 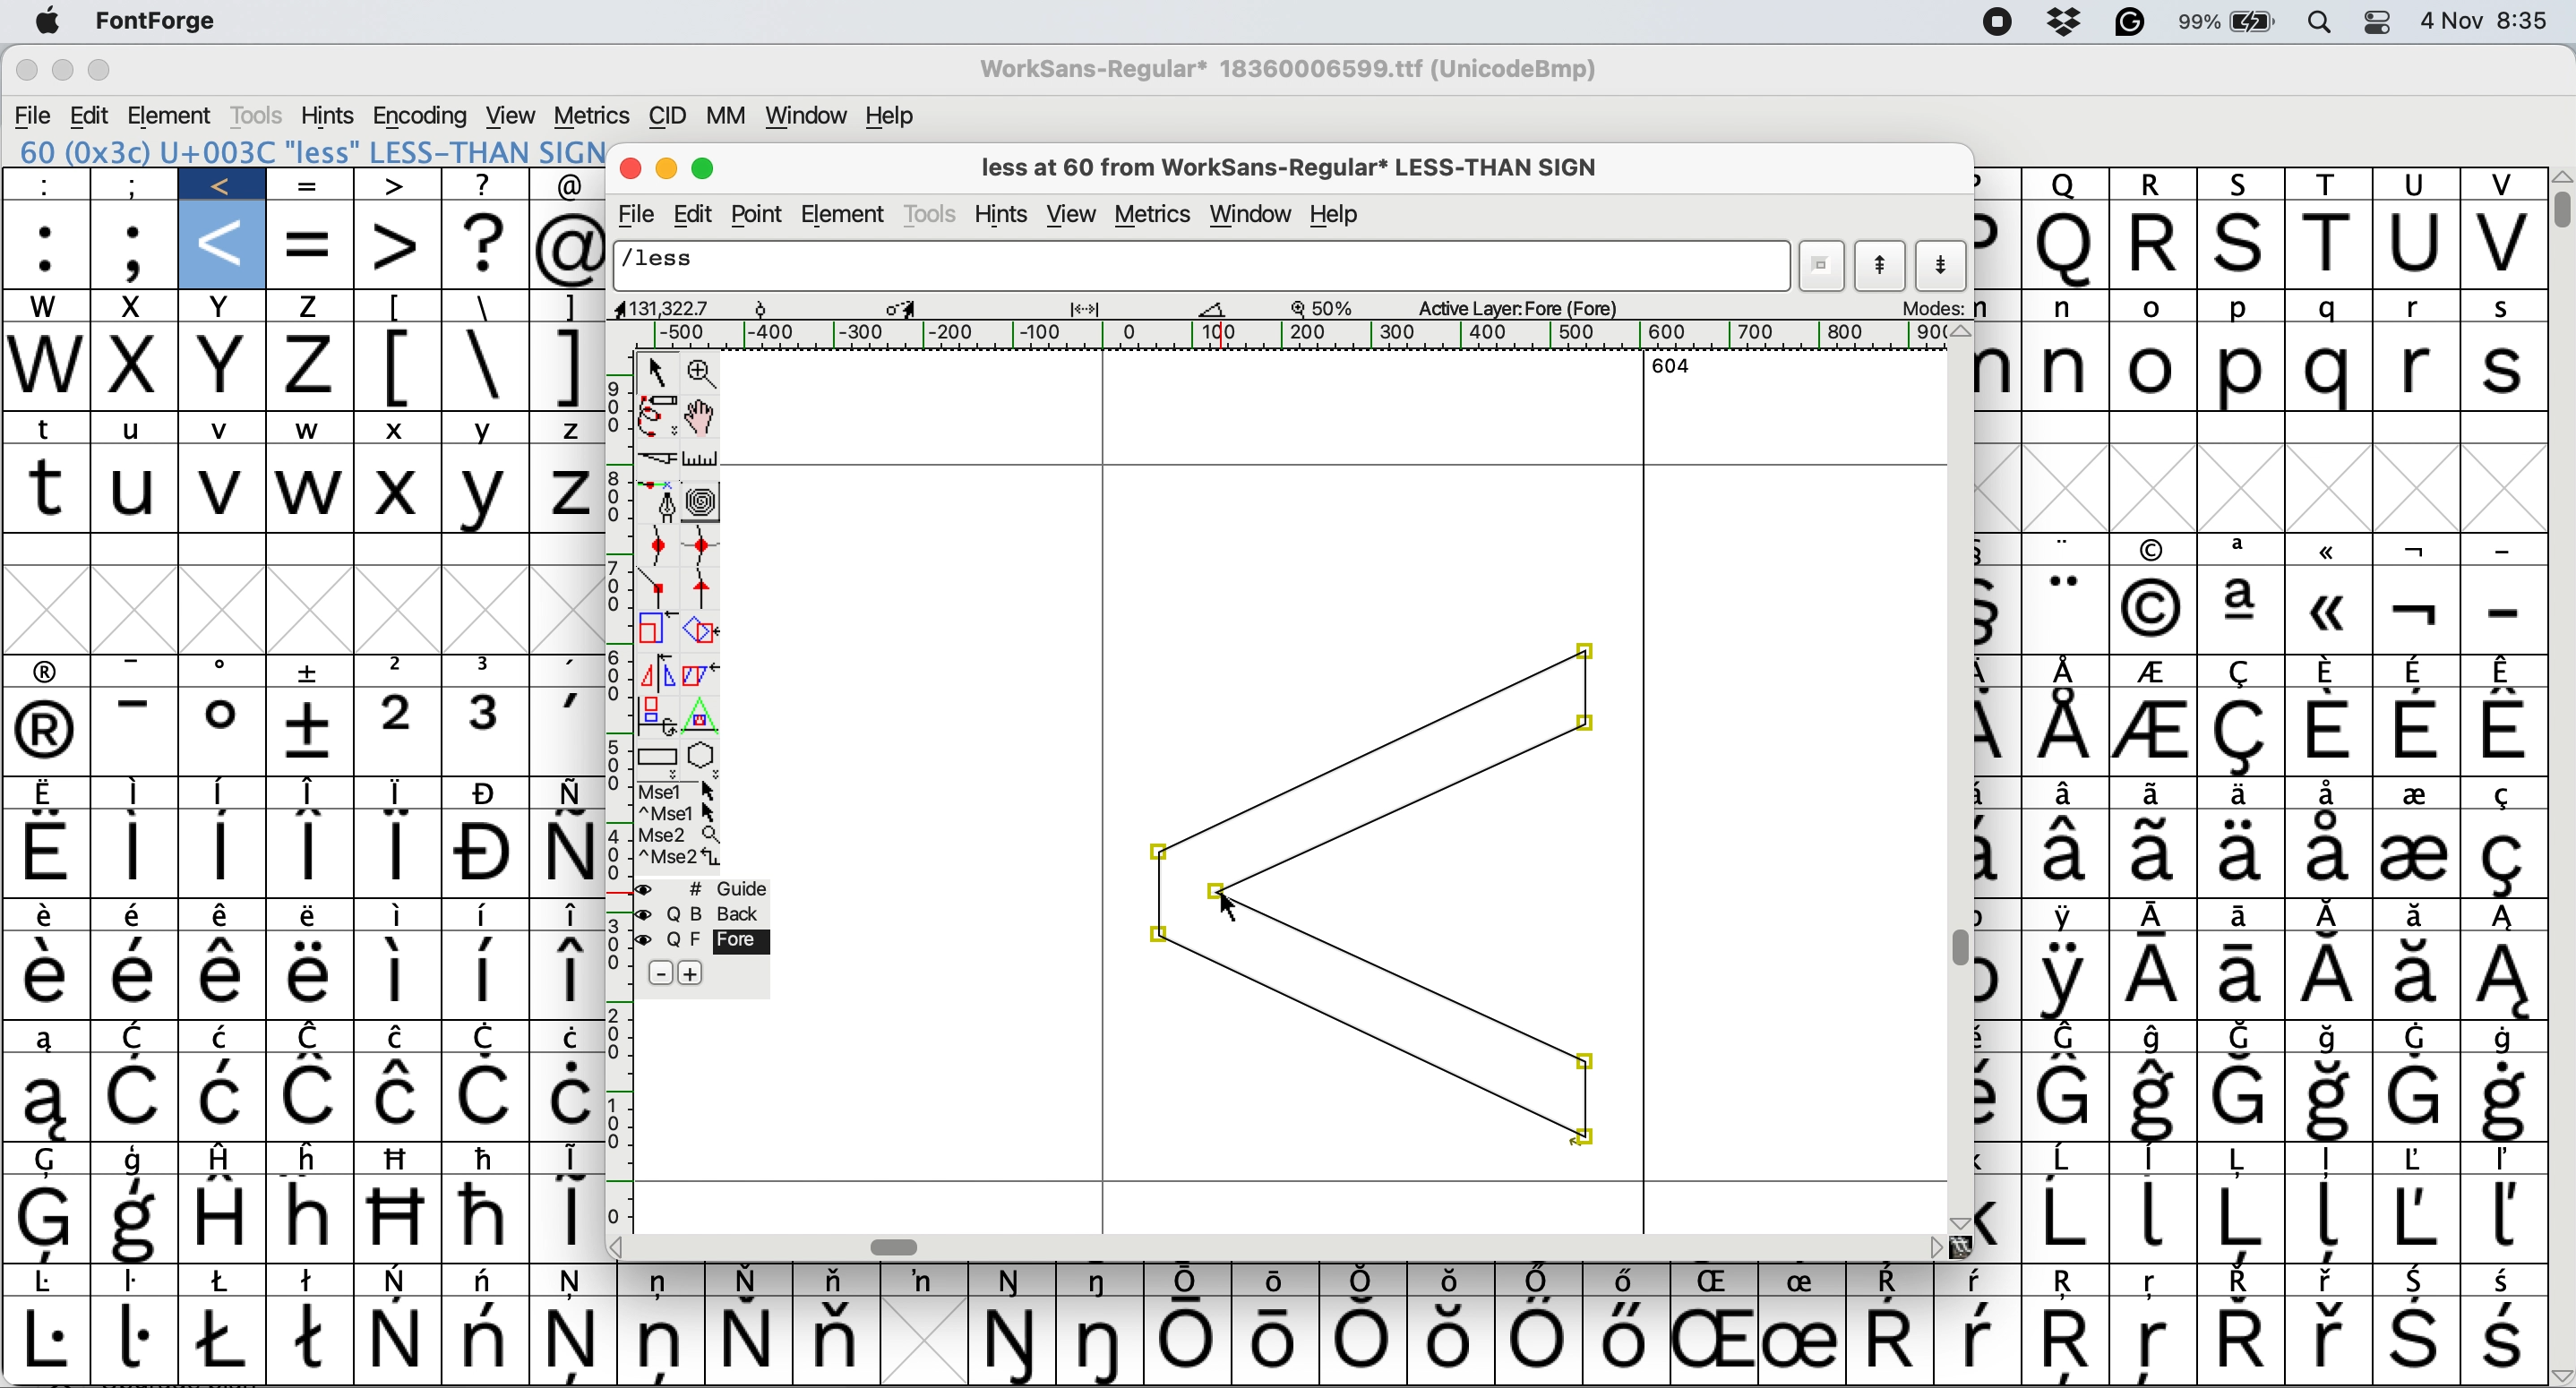 I want to click on Symbol, so click(x=2502, y=1281).